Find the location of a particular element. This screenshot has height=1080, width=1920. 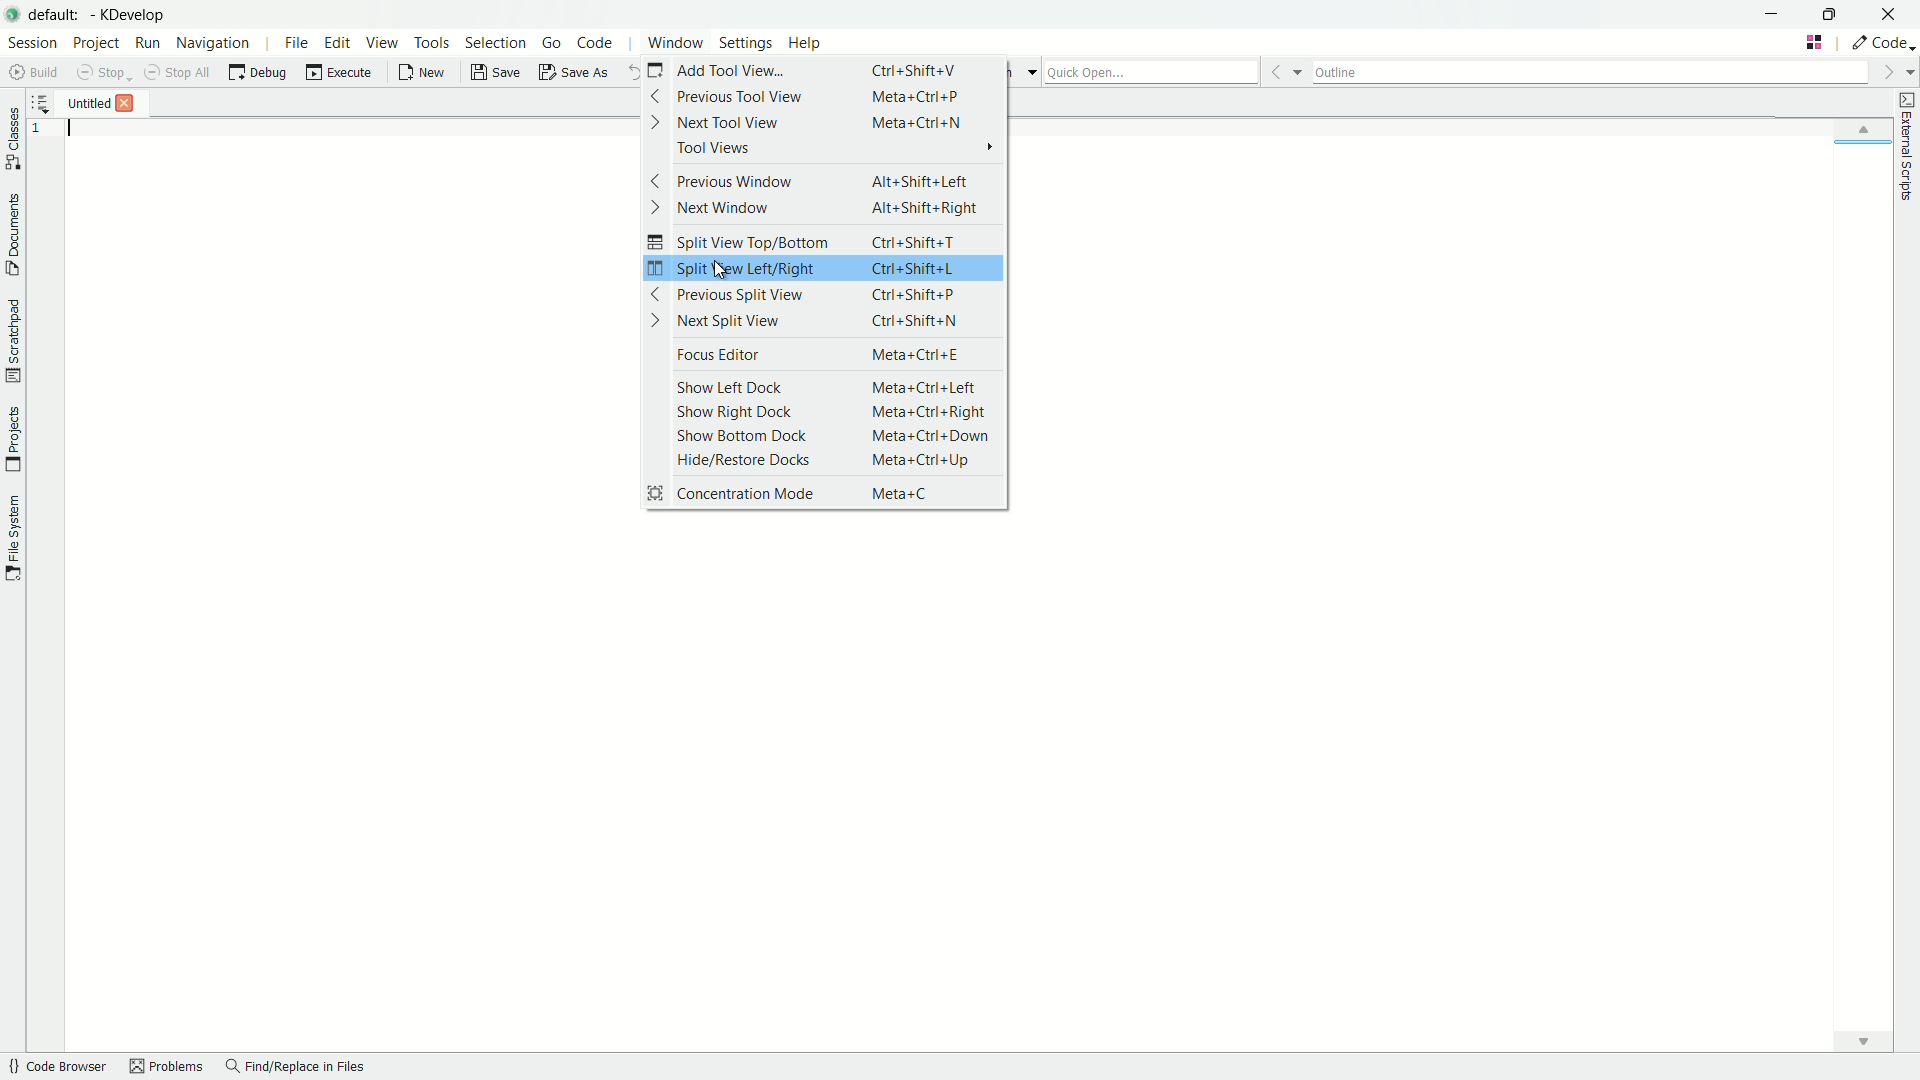

show bottom dock is located at coordinates (752, 437).